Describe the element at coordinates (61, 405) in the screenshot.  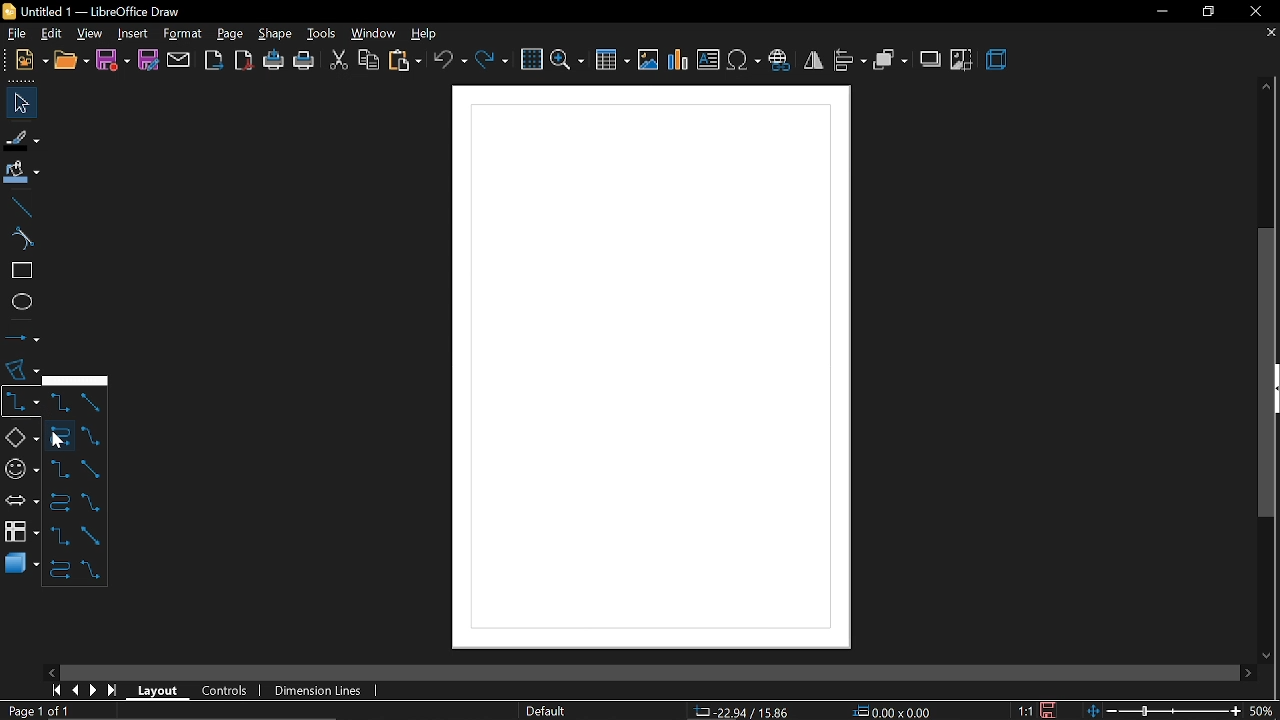
I see `line connectors` at that location.